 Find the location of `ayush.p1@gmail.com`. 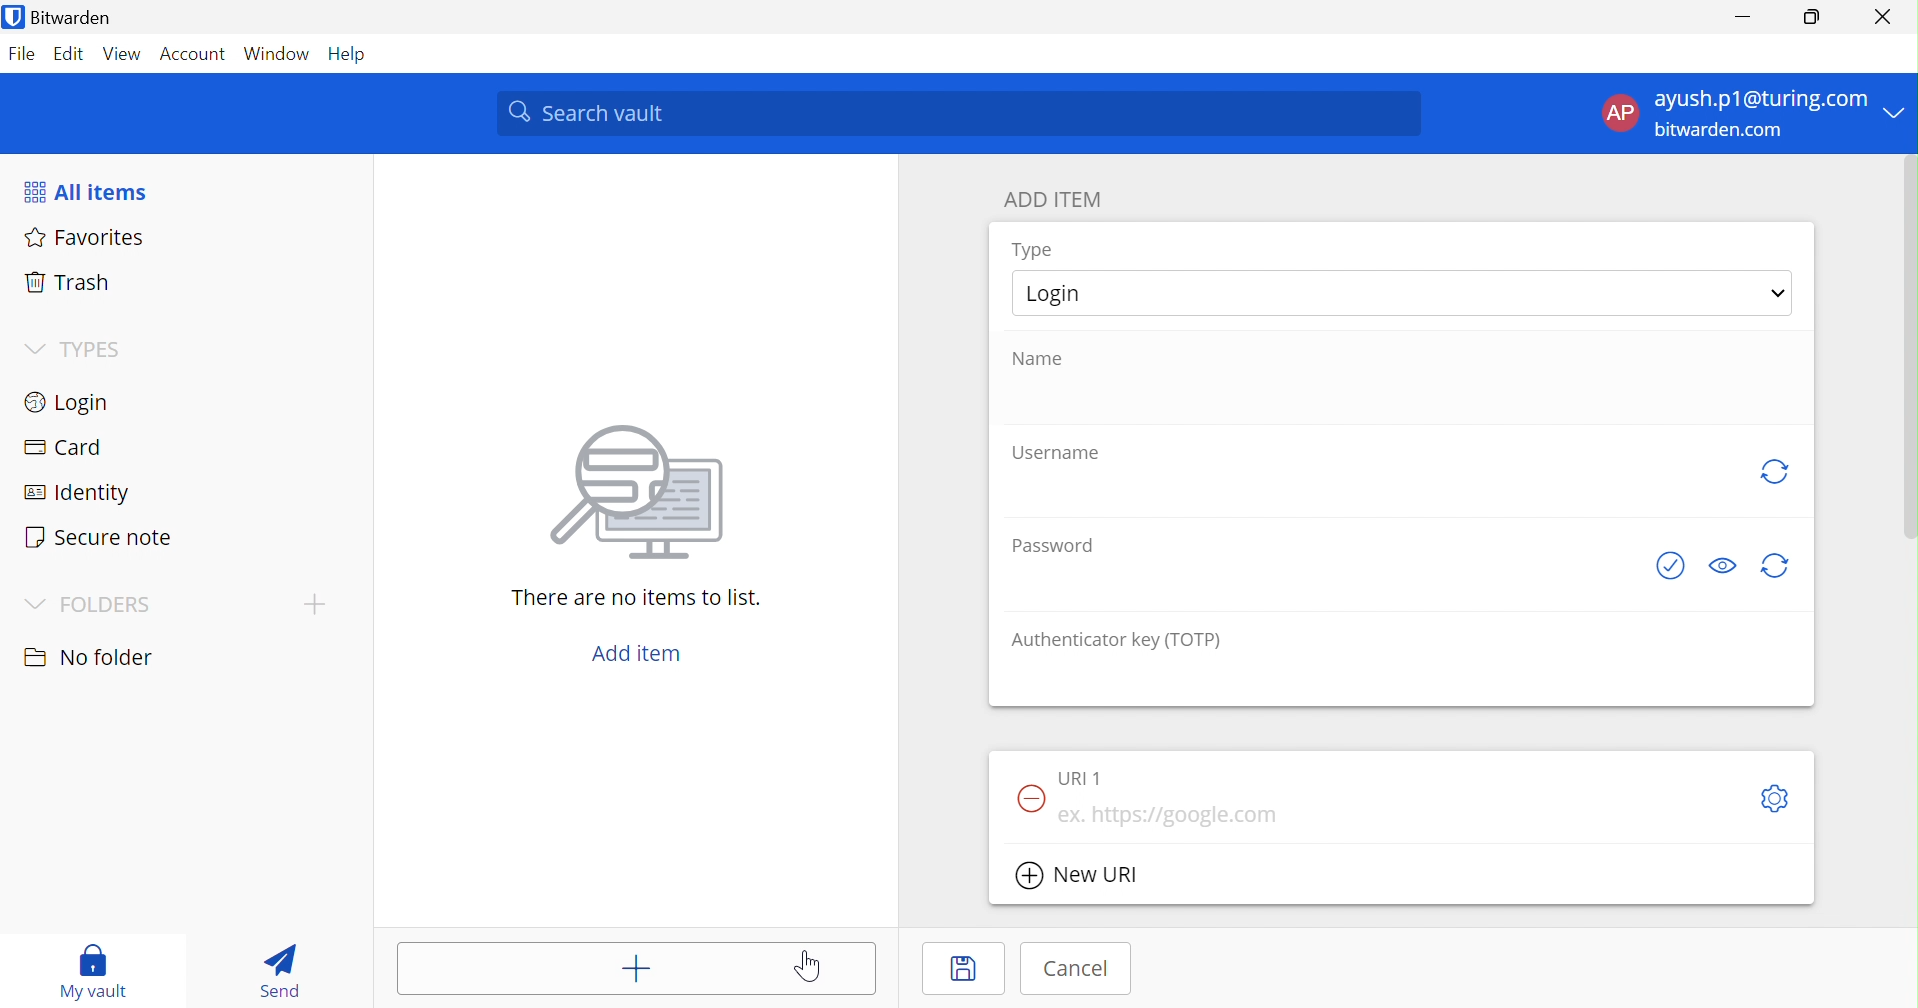

ayush.p1@gmail.com is located at coordinates (1758, 102).